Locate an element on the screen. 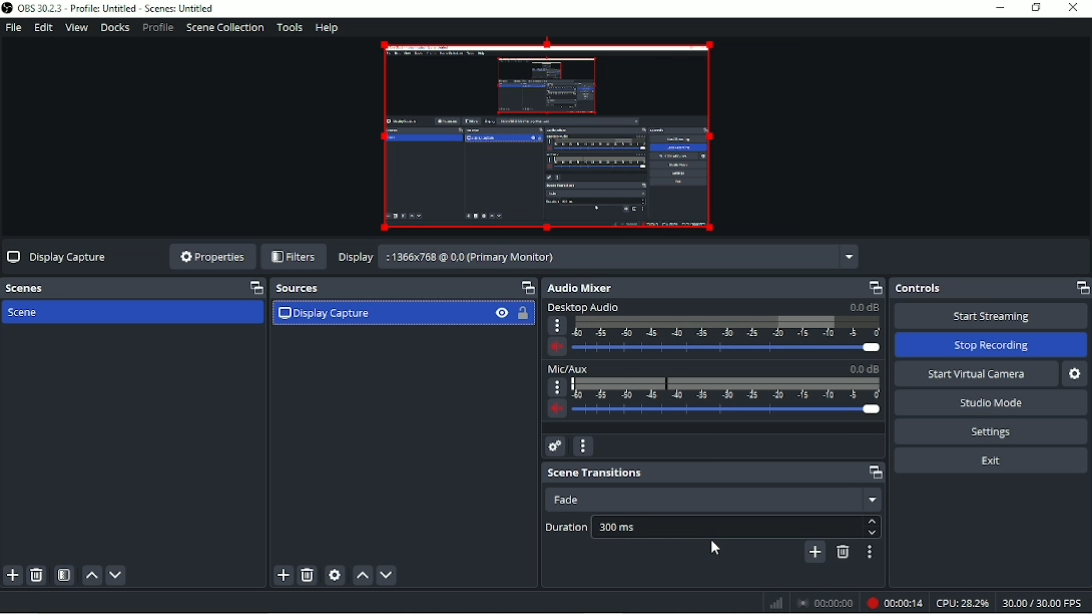  Properties is located at coordinates (213, 258).